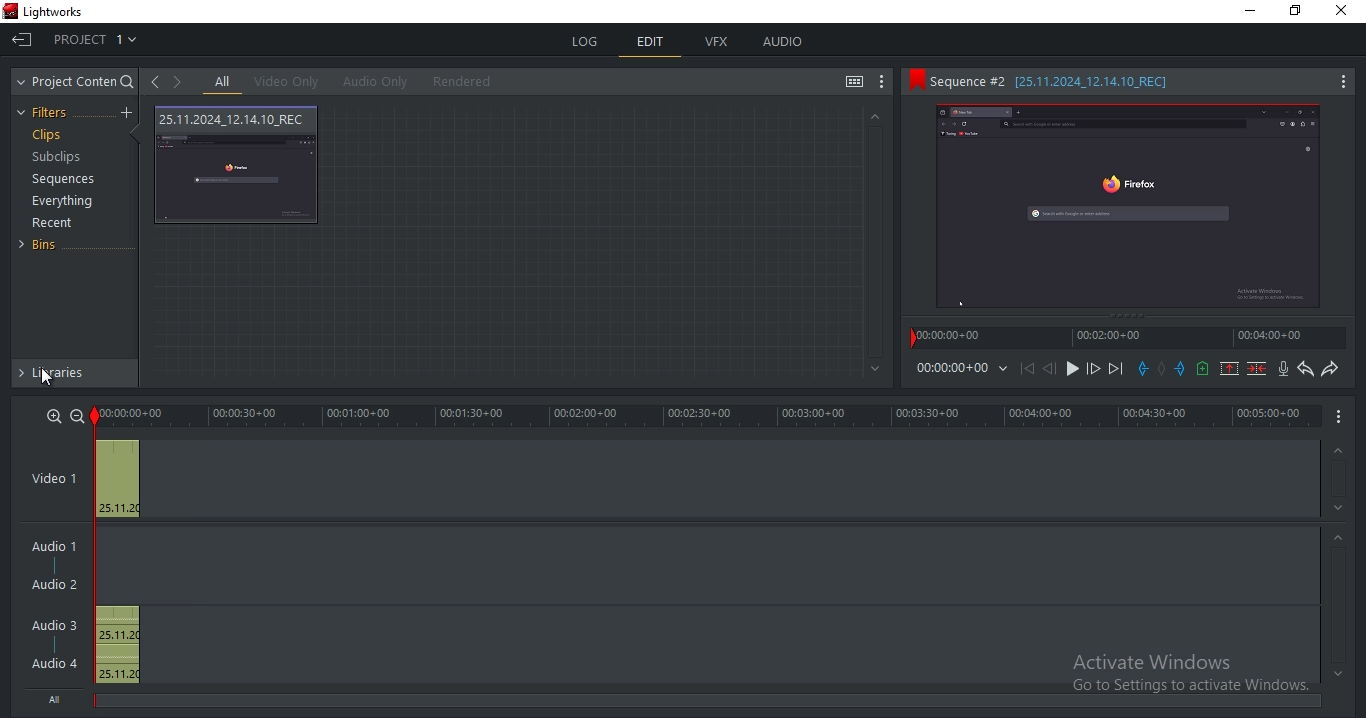  What do you see at coordinates (62, 480) in the screenshot?
I see `video` at bounding box center [62, 480].